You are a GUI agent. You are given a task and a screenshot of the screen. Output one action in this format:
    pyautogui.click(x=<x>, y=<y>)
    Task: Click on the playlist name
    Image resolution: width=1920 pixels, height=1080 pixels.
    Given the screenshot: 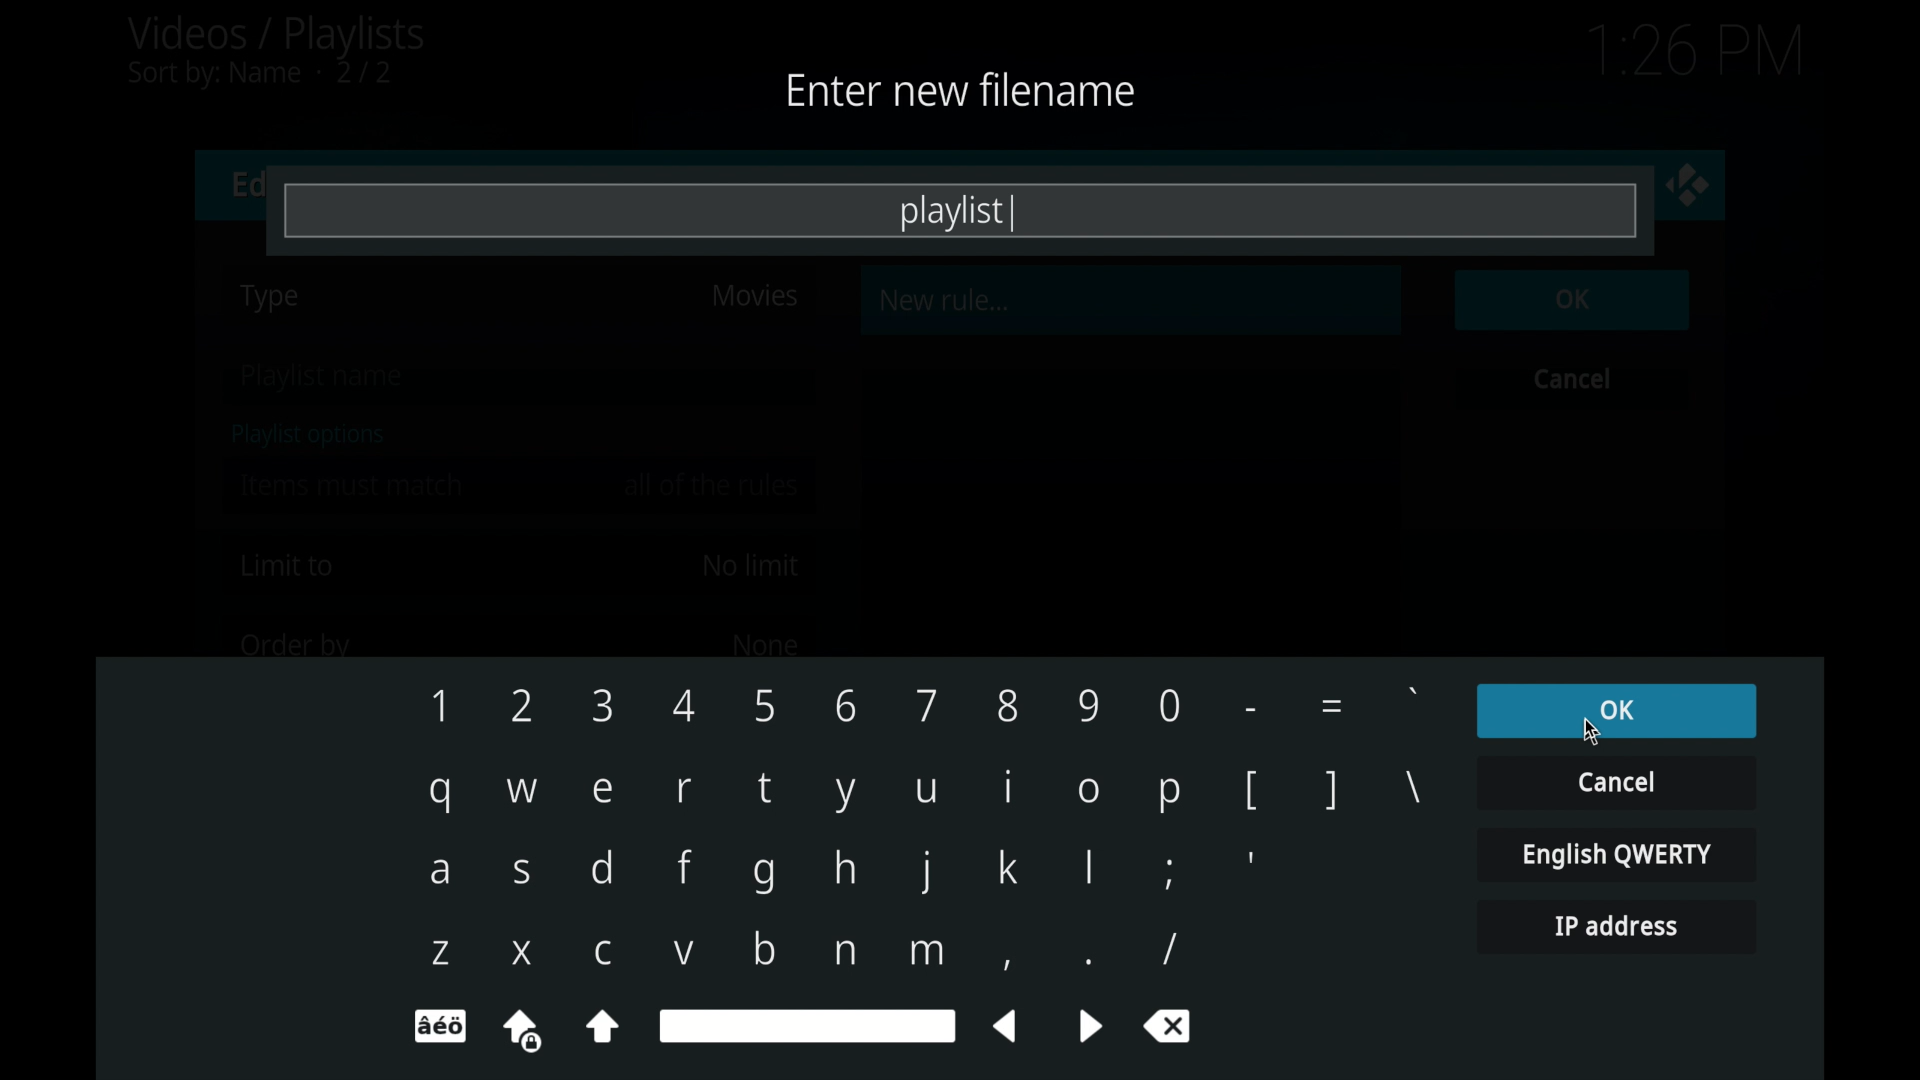 What is the action you would take?
    pyautogui.click(x=326, y=378)
    